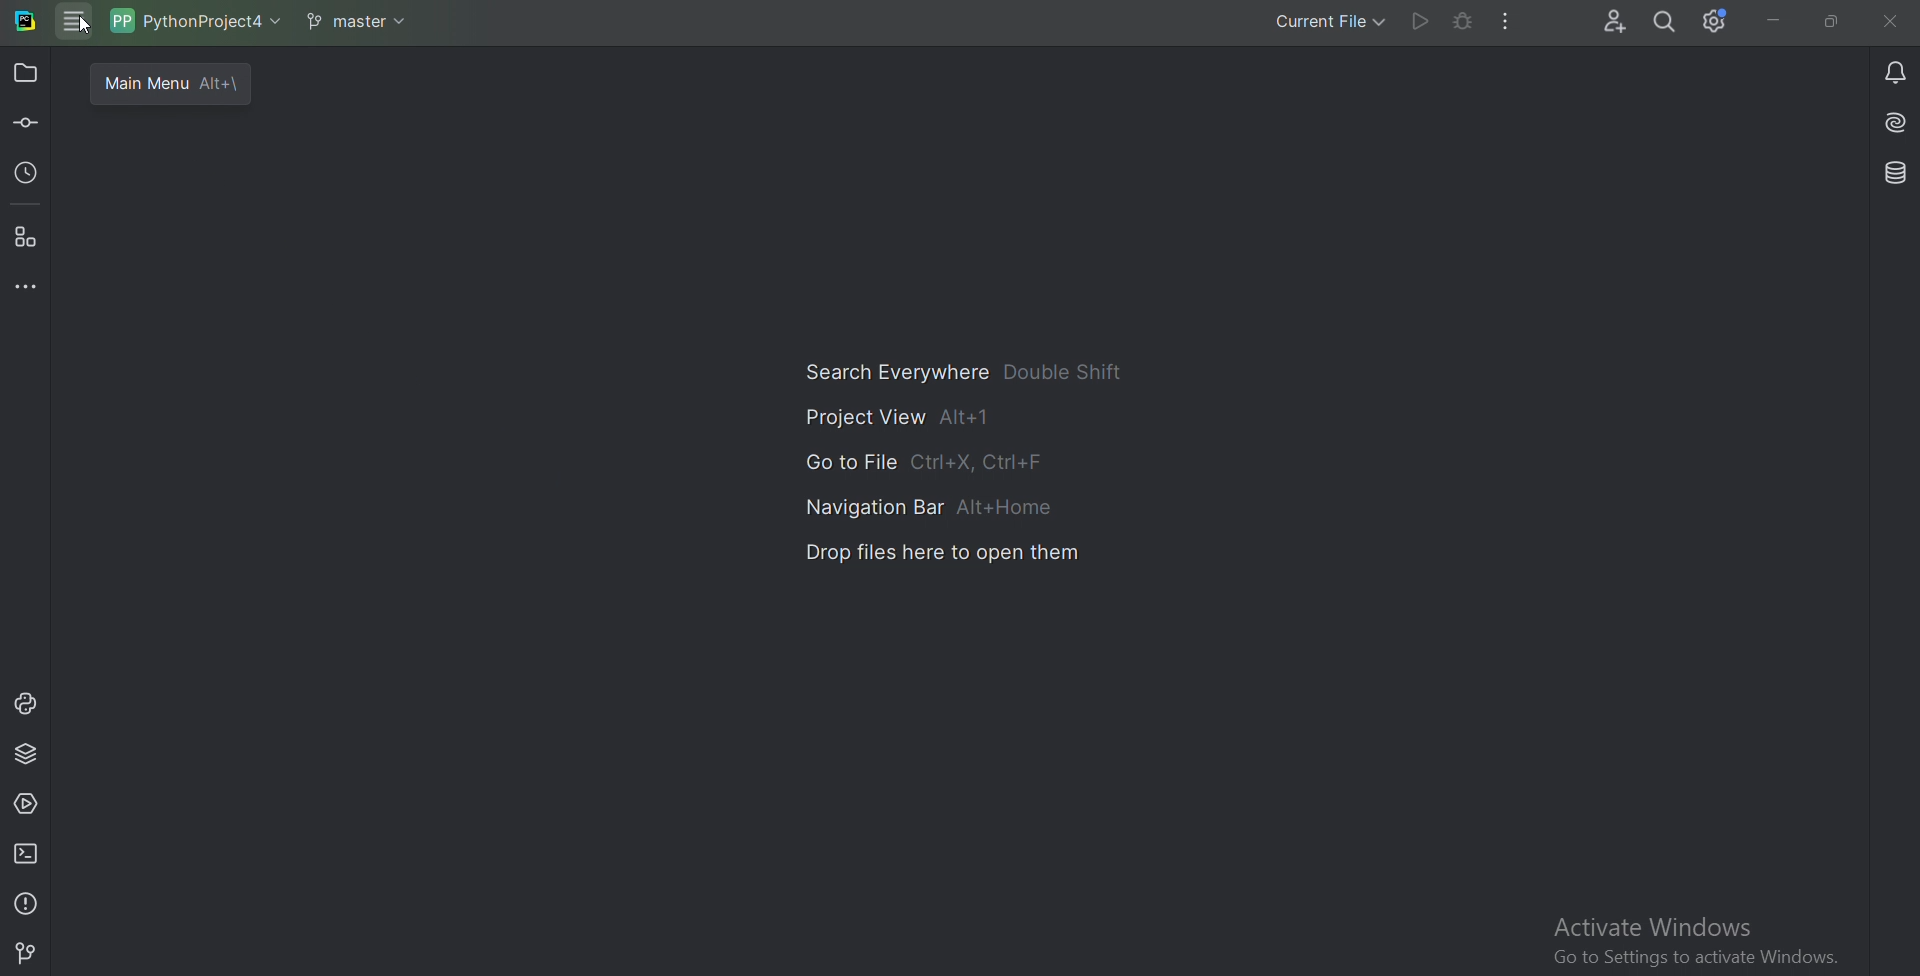 This screenshot has height=976, width=1920. I want to click on Structure, so click(28, 239).